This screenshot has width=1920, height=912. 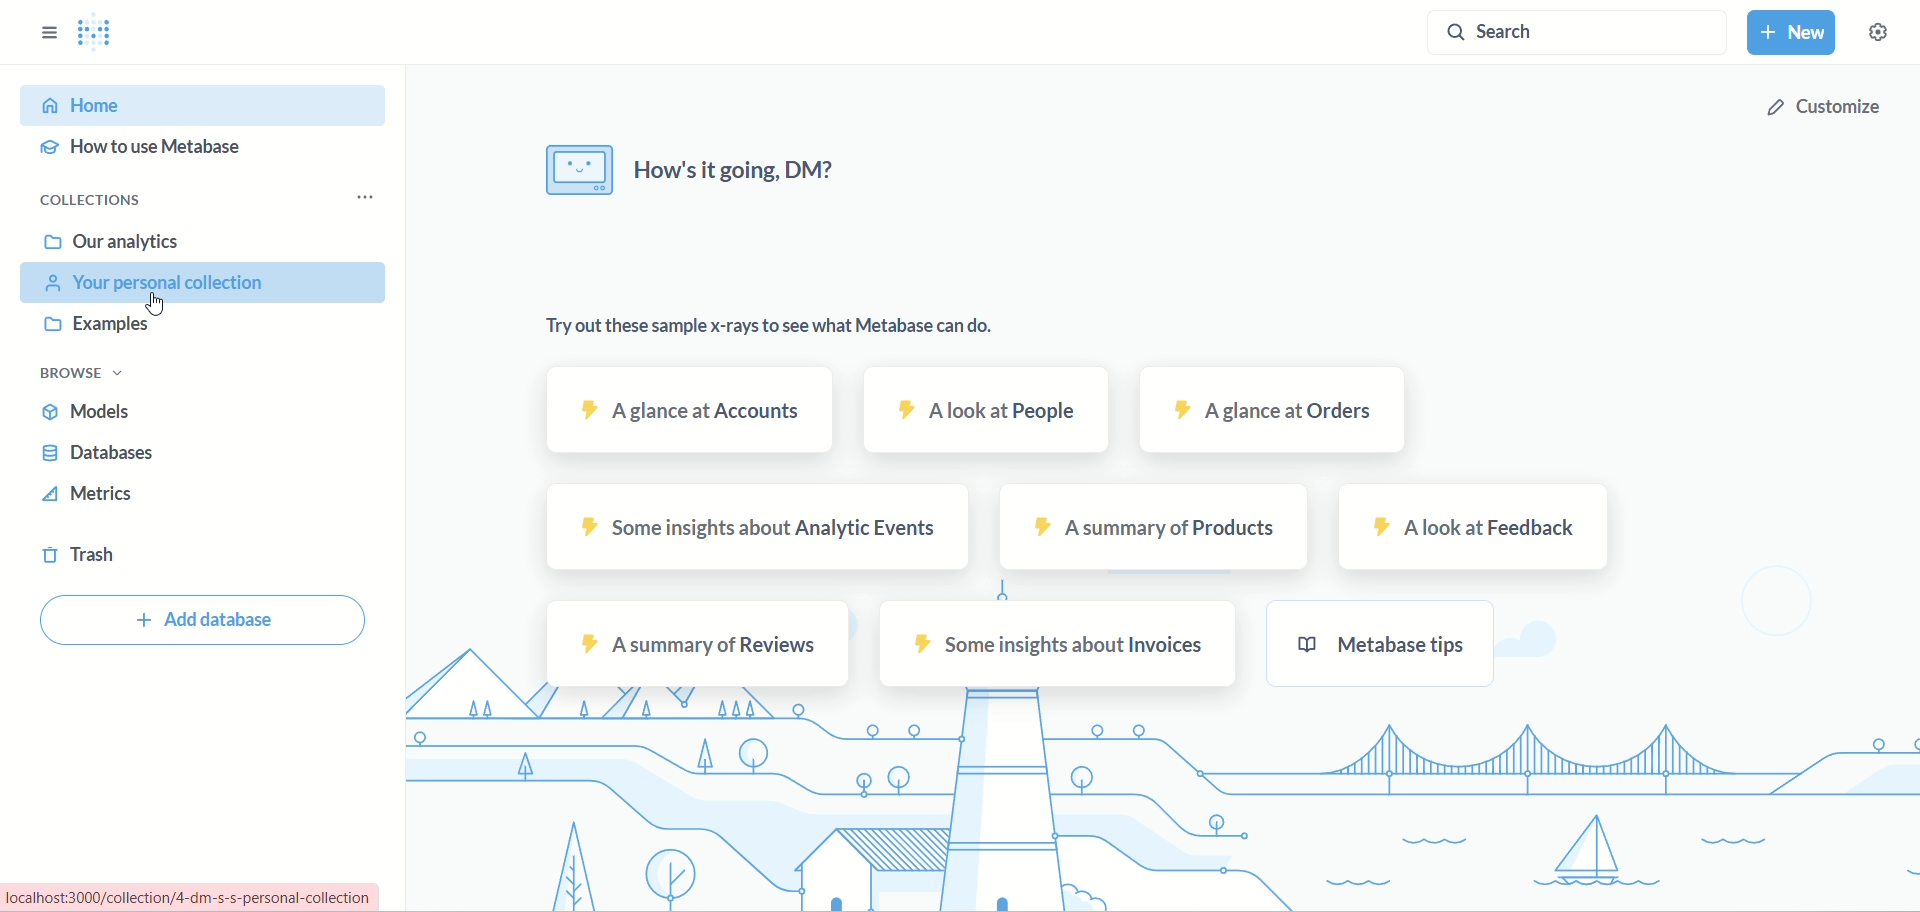 What do you see at coordinates (112, 242) in the screenshot?
I see `our analytics` at bounding box center [112, 242].